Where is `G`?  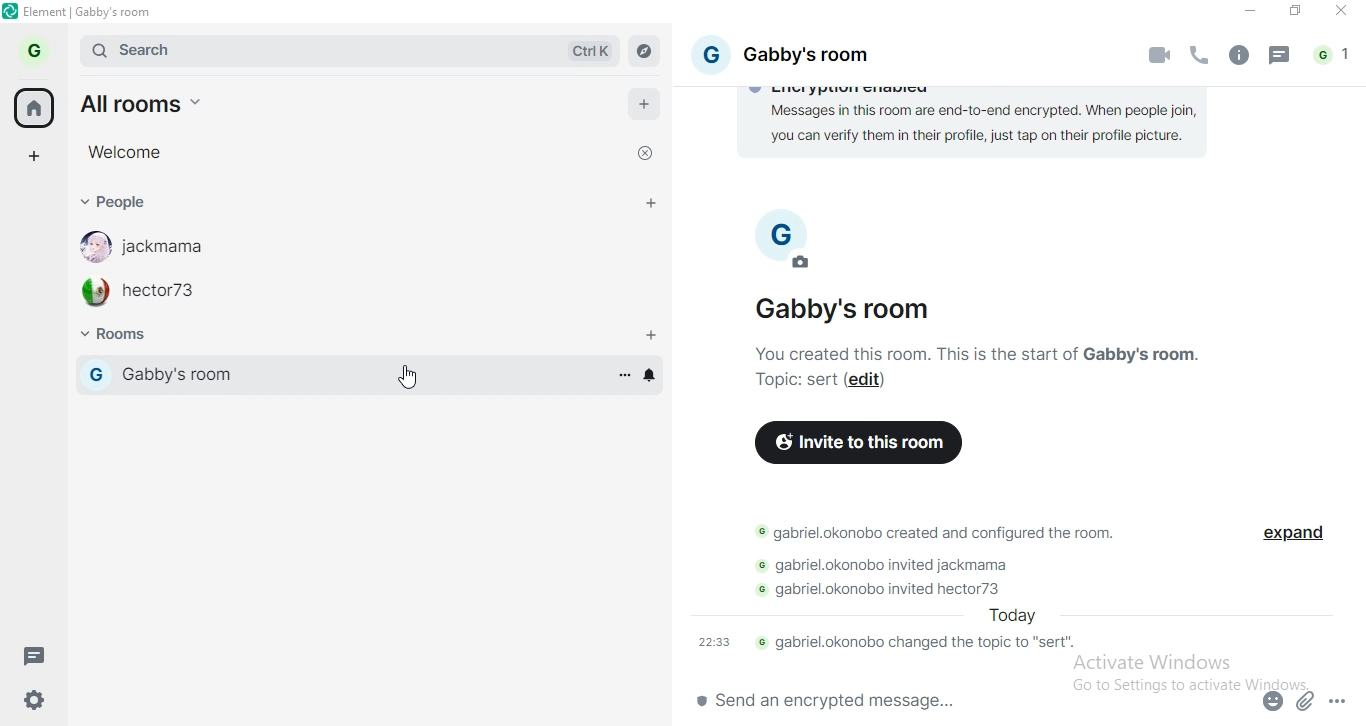
G is located at coordinates (95, 374).